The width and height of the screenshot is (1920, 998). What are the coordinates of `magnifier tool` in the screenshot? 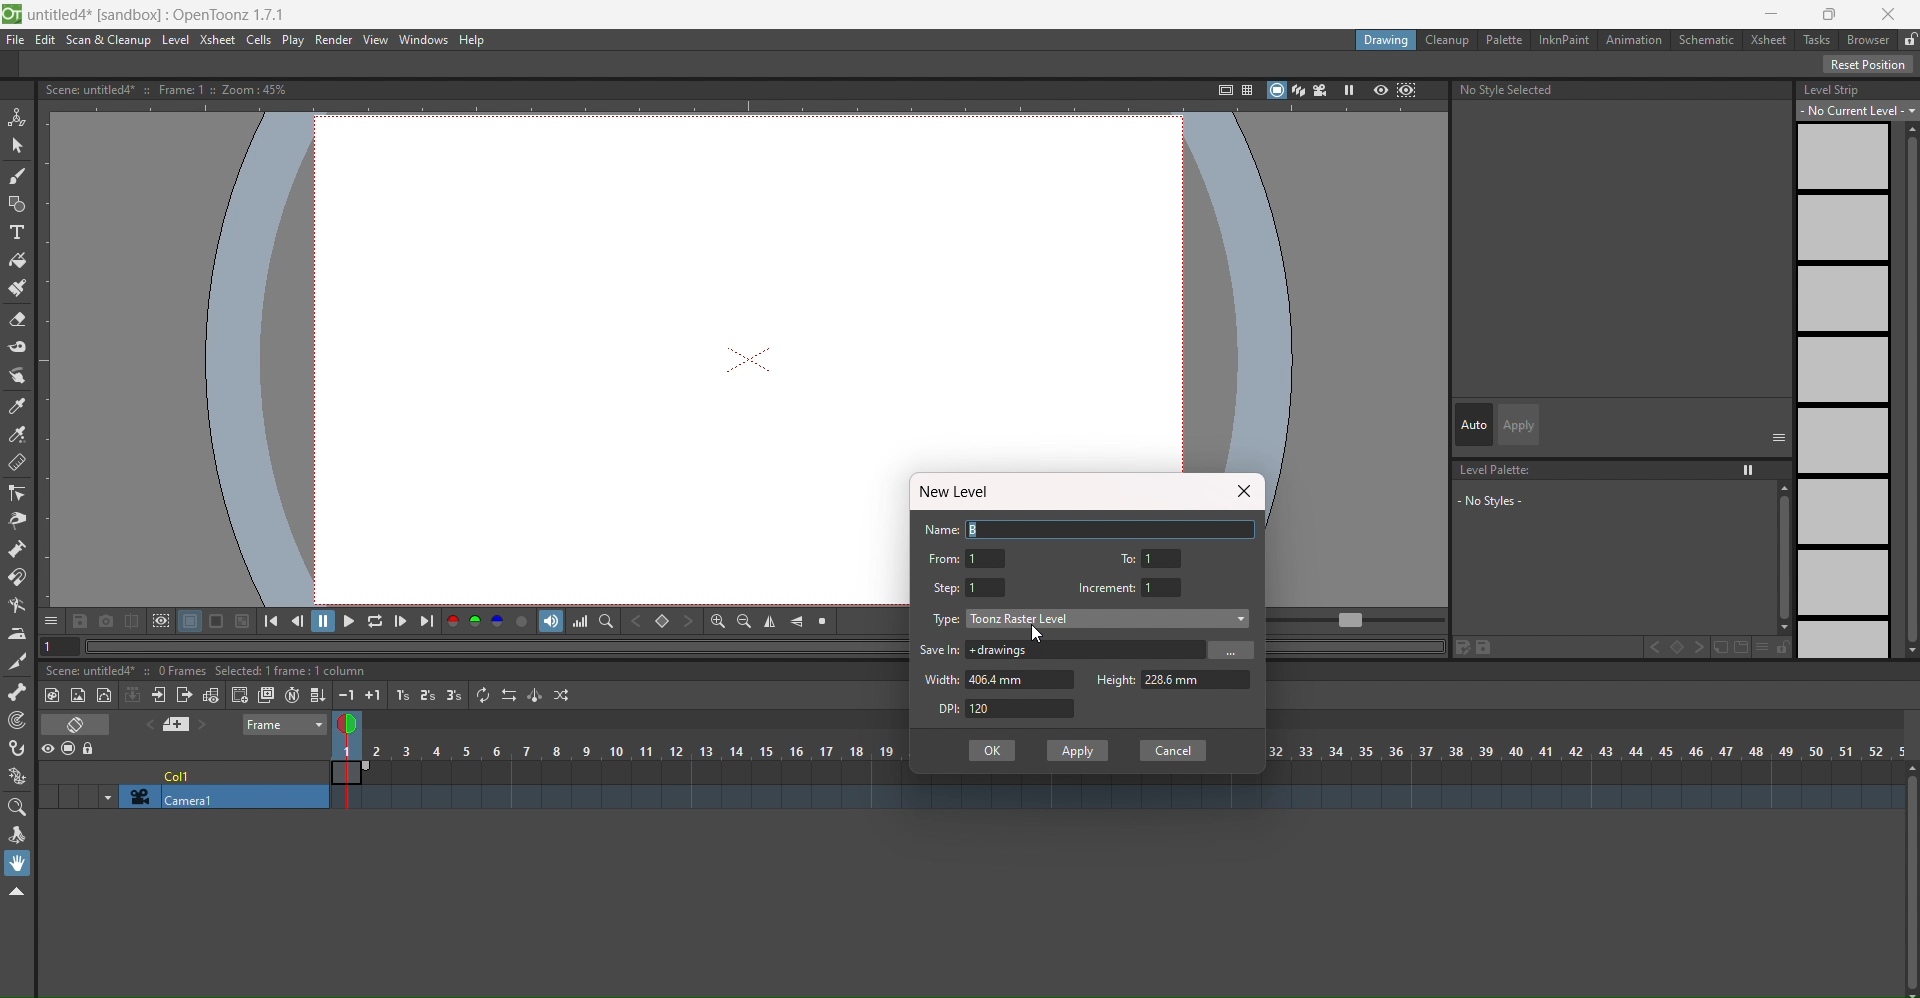 It's located at (17, 809).